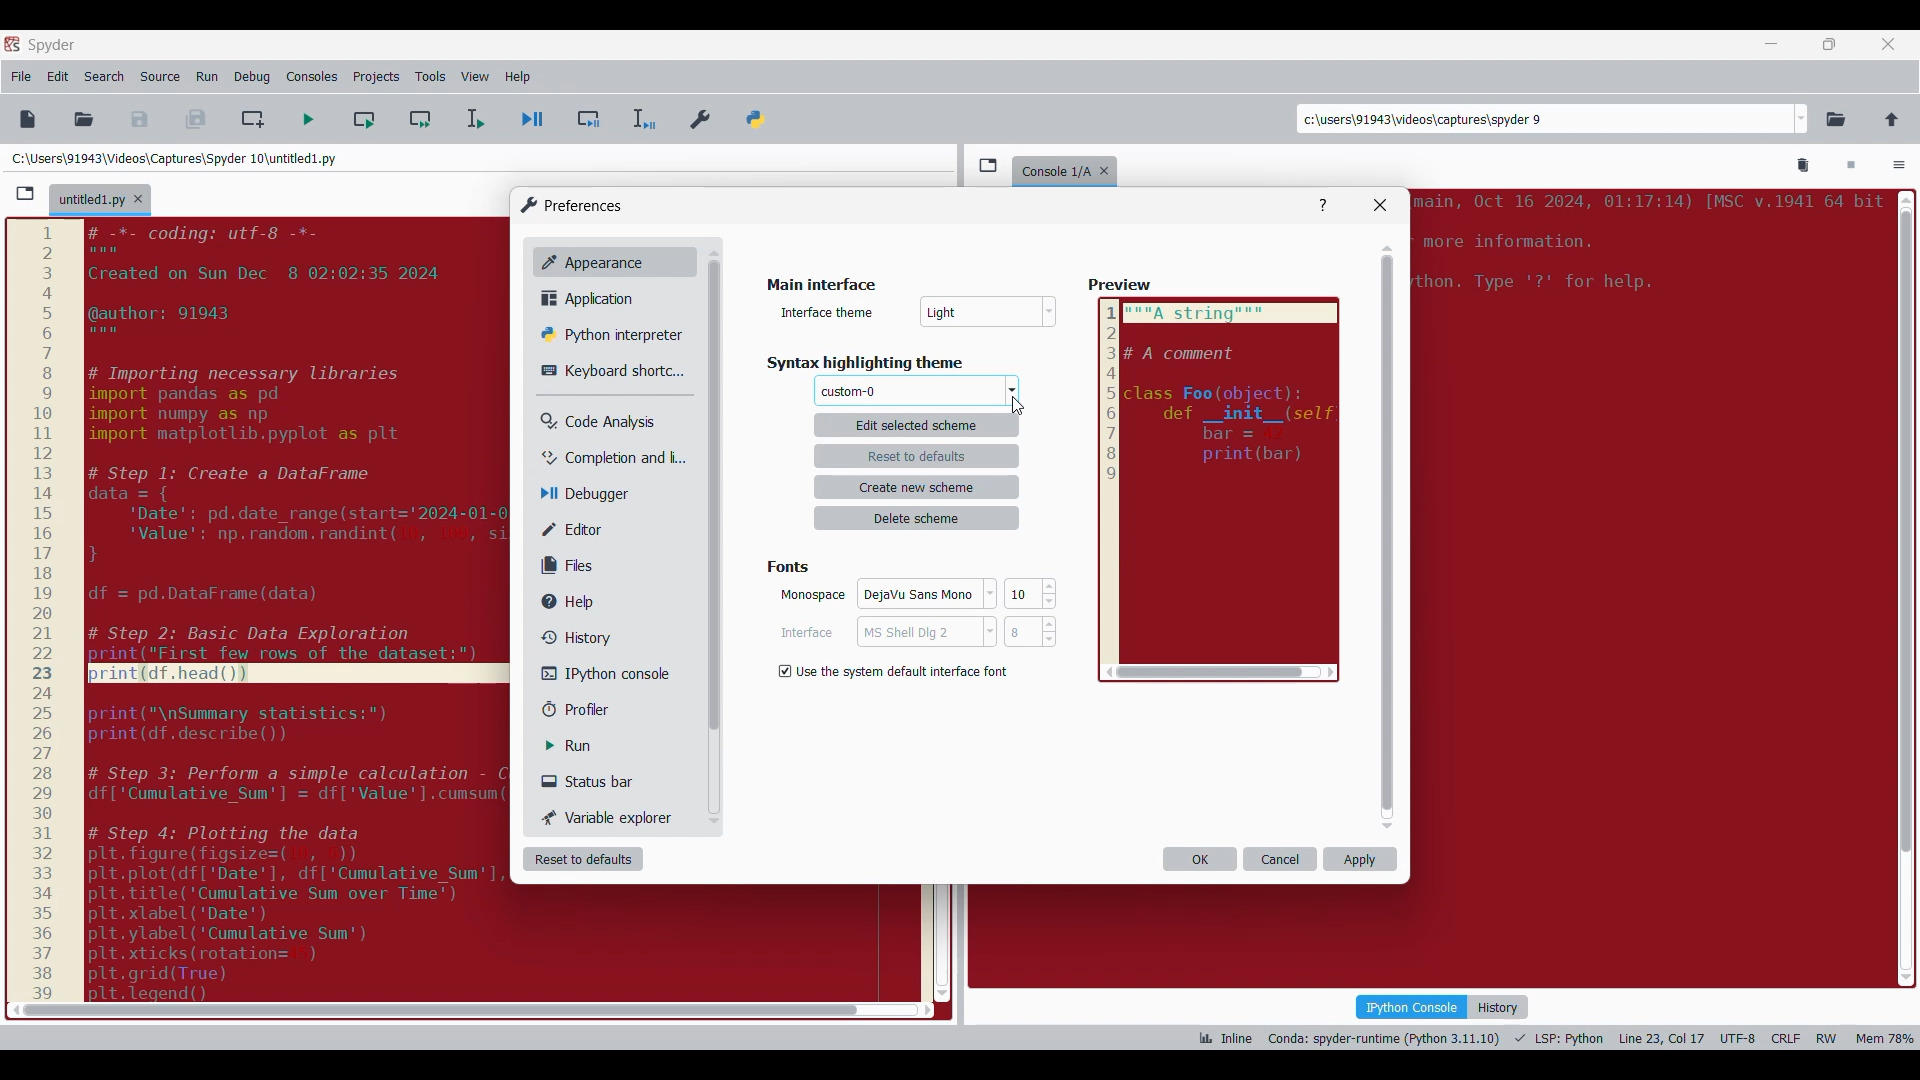  Describe the element at coordinates (919, 487) in the screenshot. I see `create new scheme` at that location.